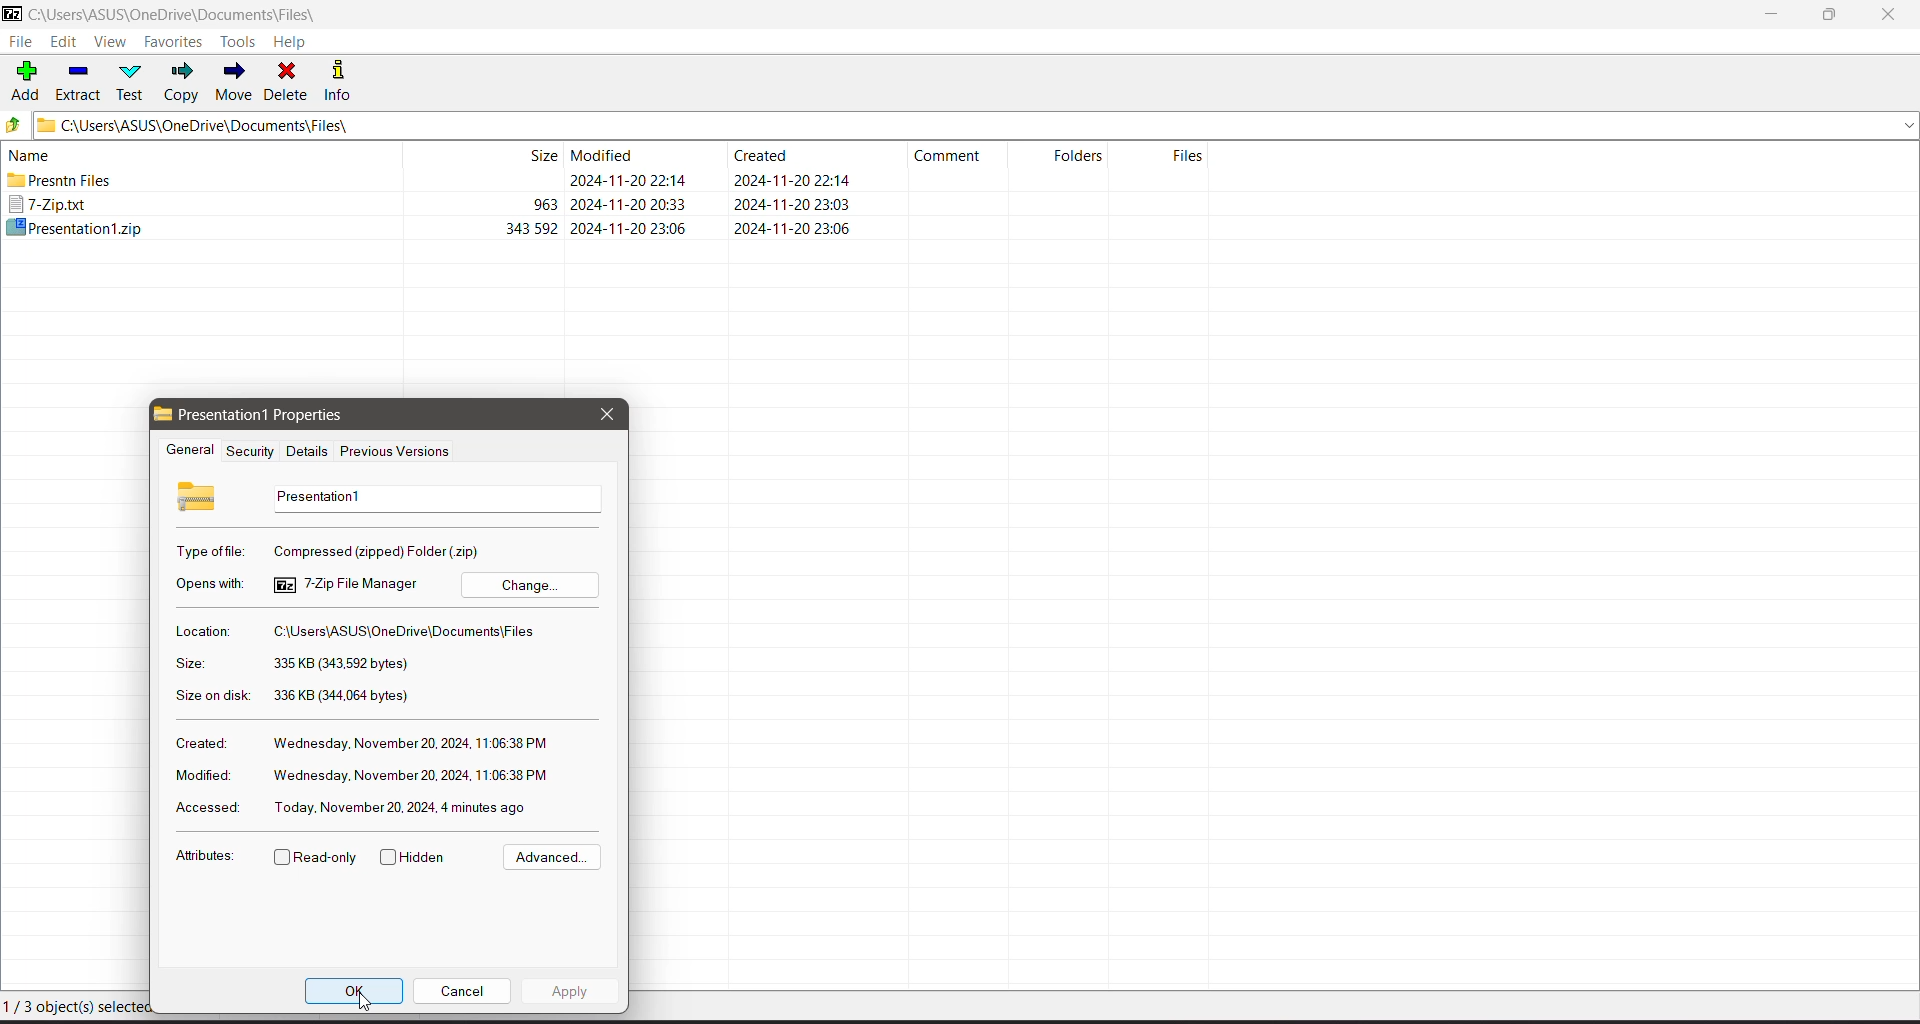 The image size is (1920, 1024). What do you see at coordinates (977, 124) in the screenshot?
I see `Current Folder Path` at bounding box center [977, 124].